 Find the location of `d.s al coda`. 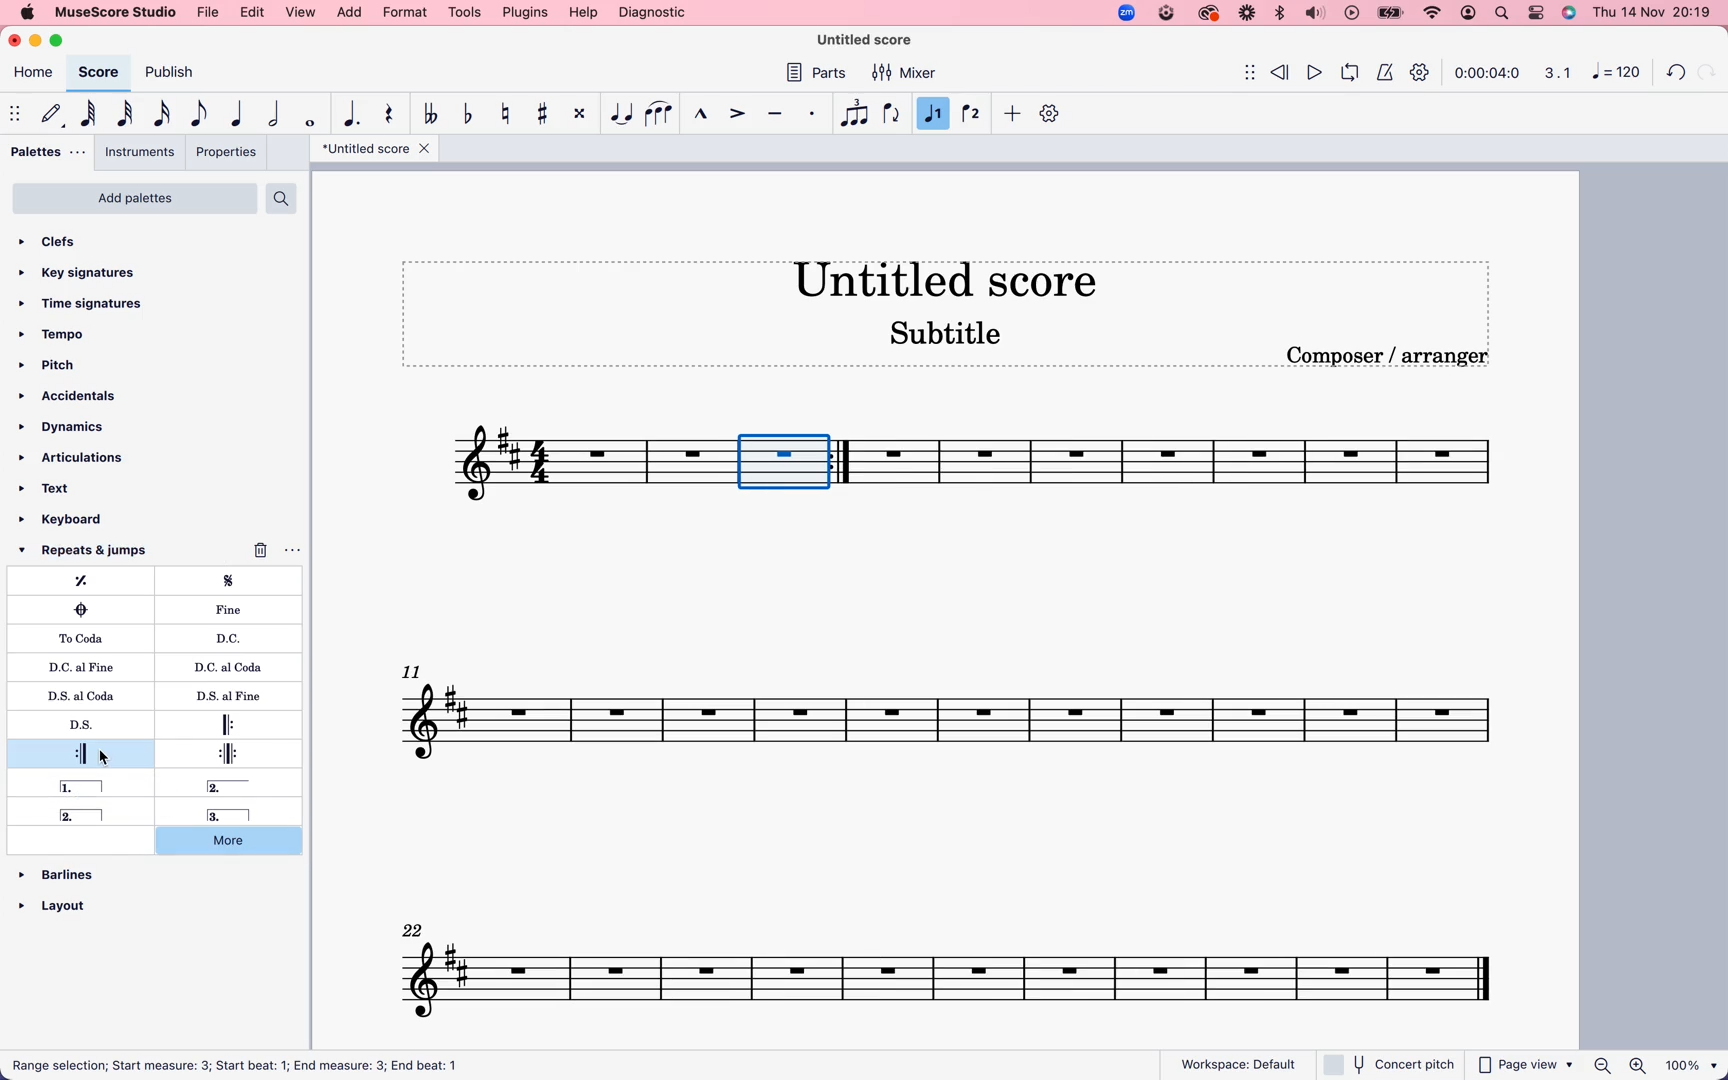

d.s al coda is located at coordinates (88, 694).